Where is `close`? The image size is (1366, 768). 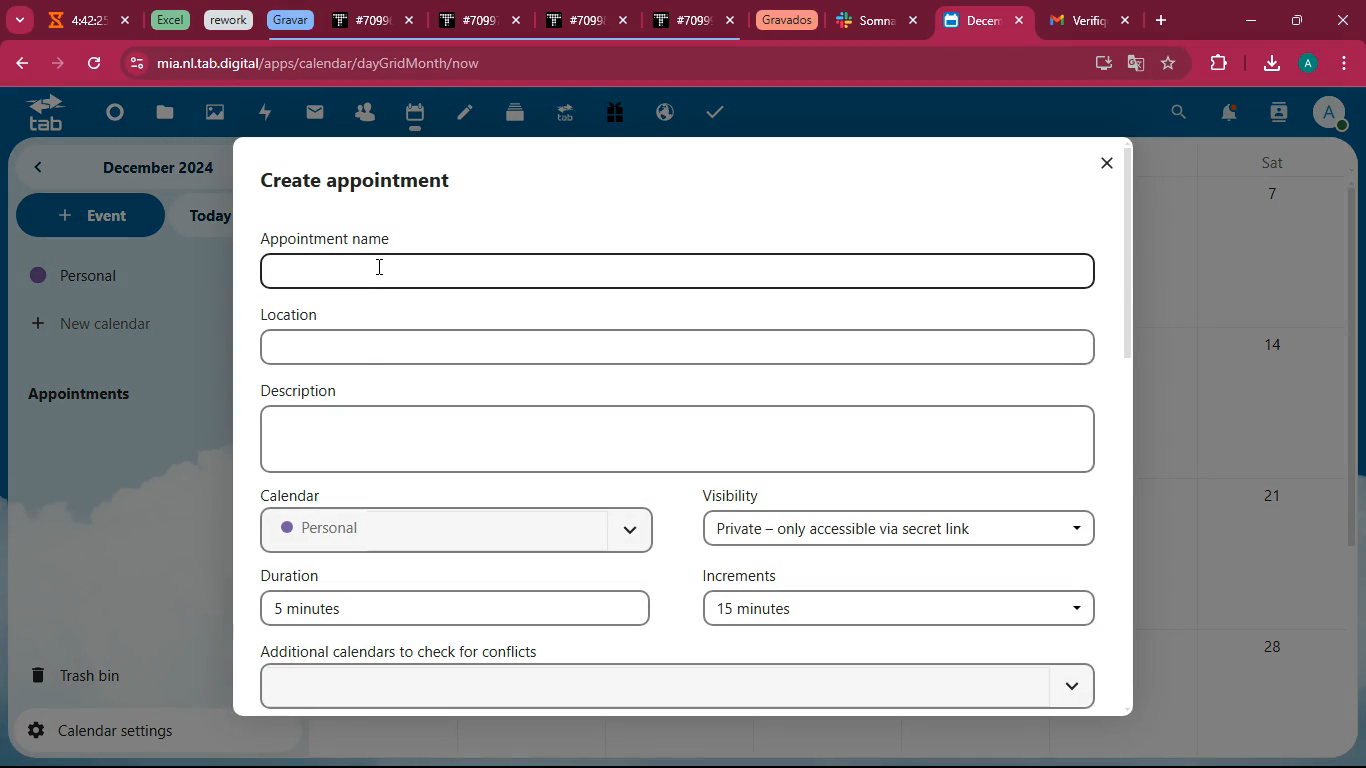 close is located at coordinates (919, 21).